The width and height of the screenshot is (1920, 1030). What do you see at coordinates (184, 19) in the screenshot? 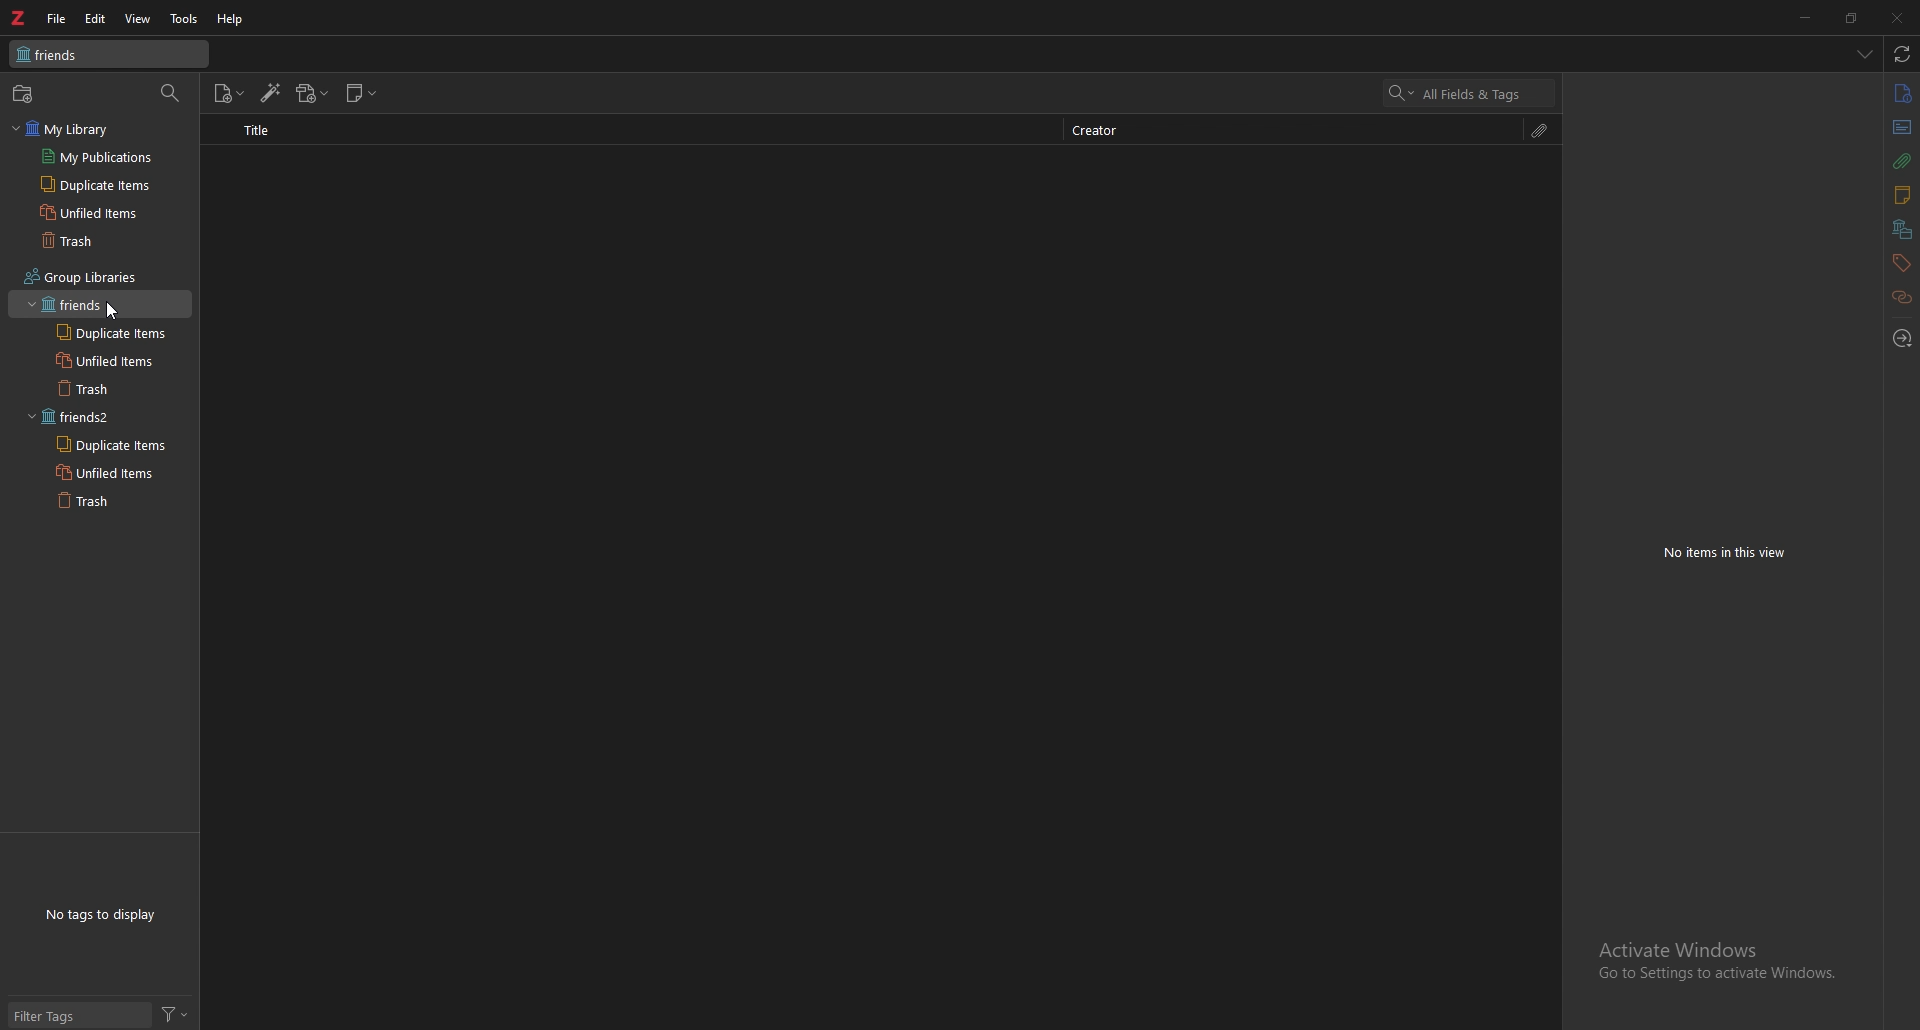
I see `tools` at bounding box center [184, 19].